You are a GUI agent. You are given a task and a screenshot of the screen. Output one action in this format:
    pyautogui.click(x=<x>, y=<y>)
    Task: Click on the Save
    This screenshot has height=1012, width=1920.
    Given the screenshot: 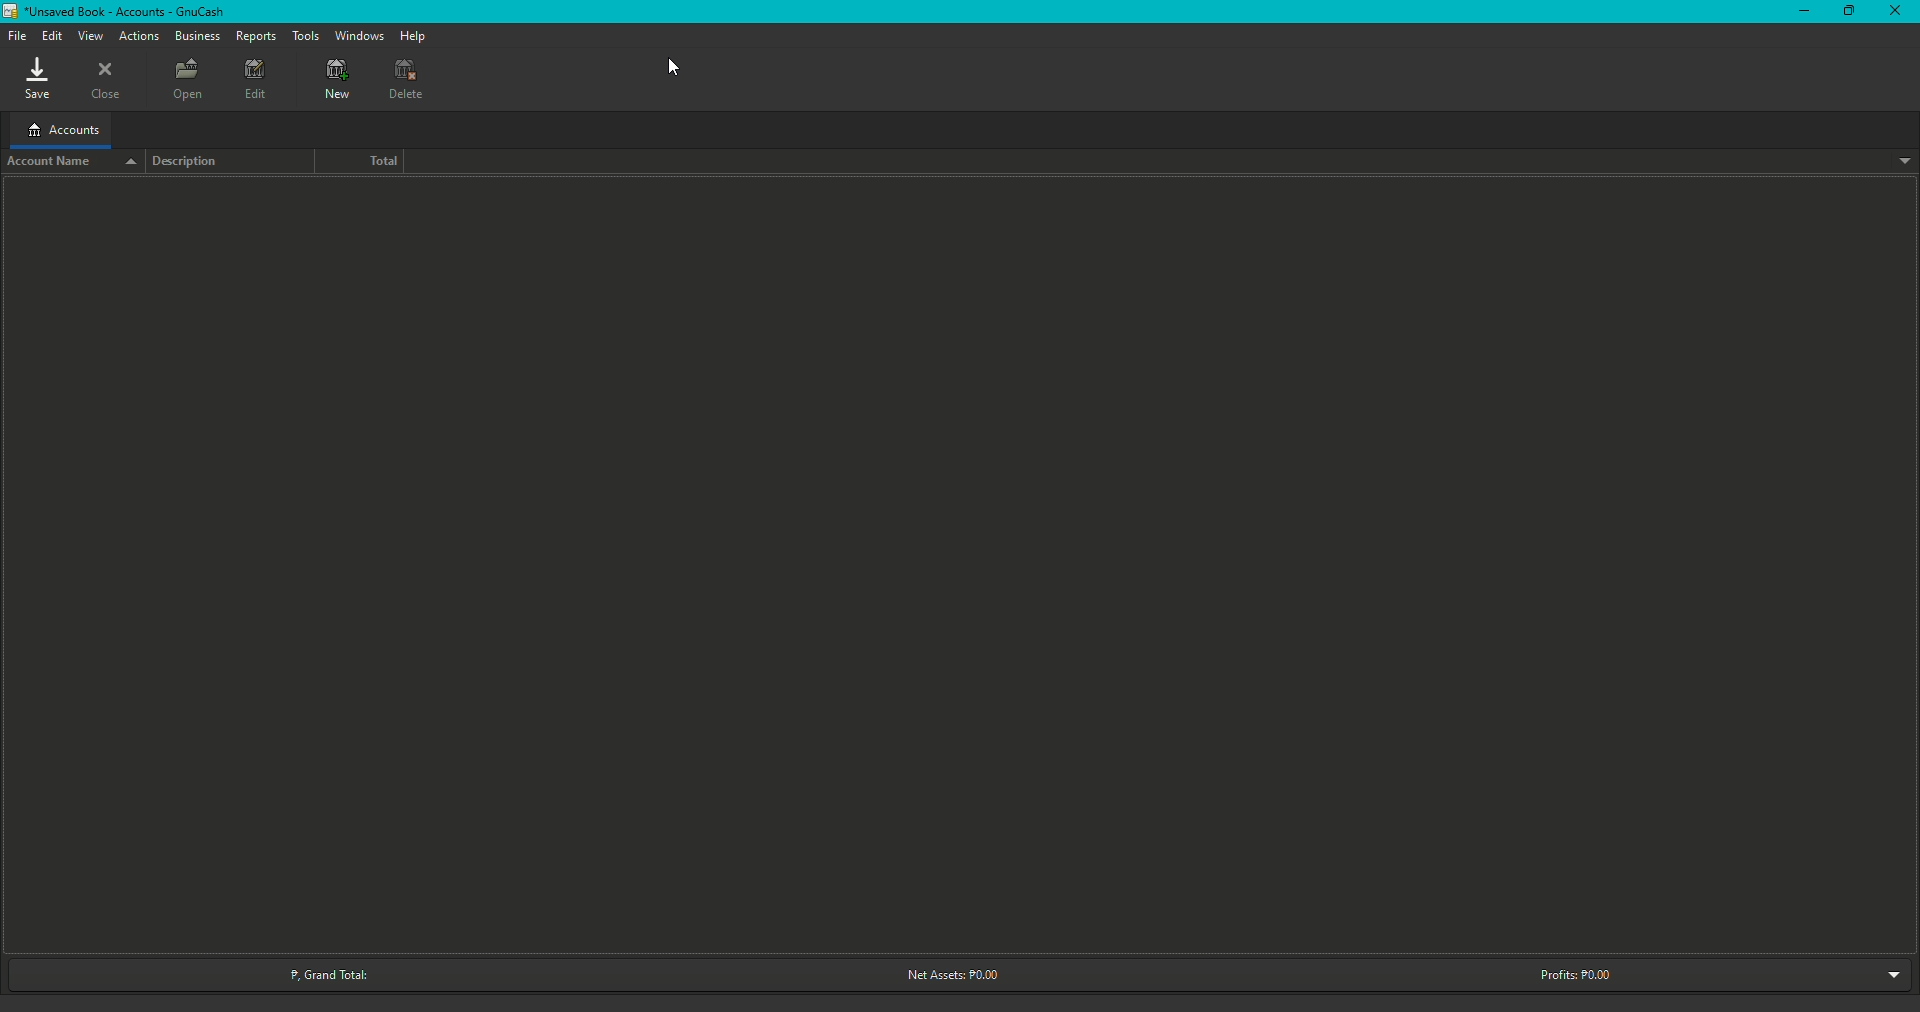 What is the action you would take?
    pyautogui.click(x=39, y=77)
    